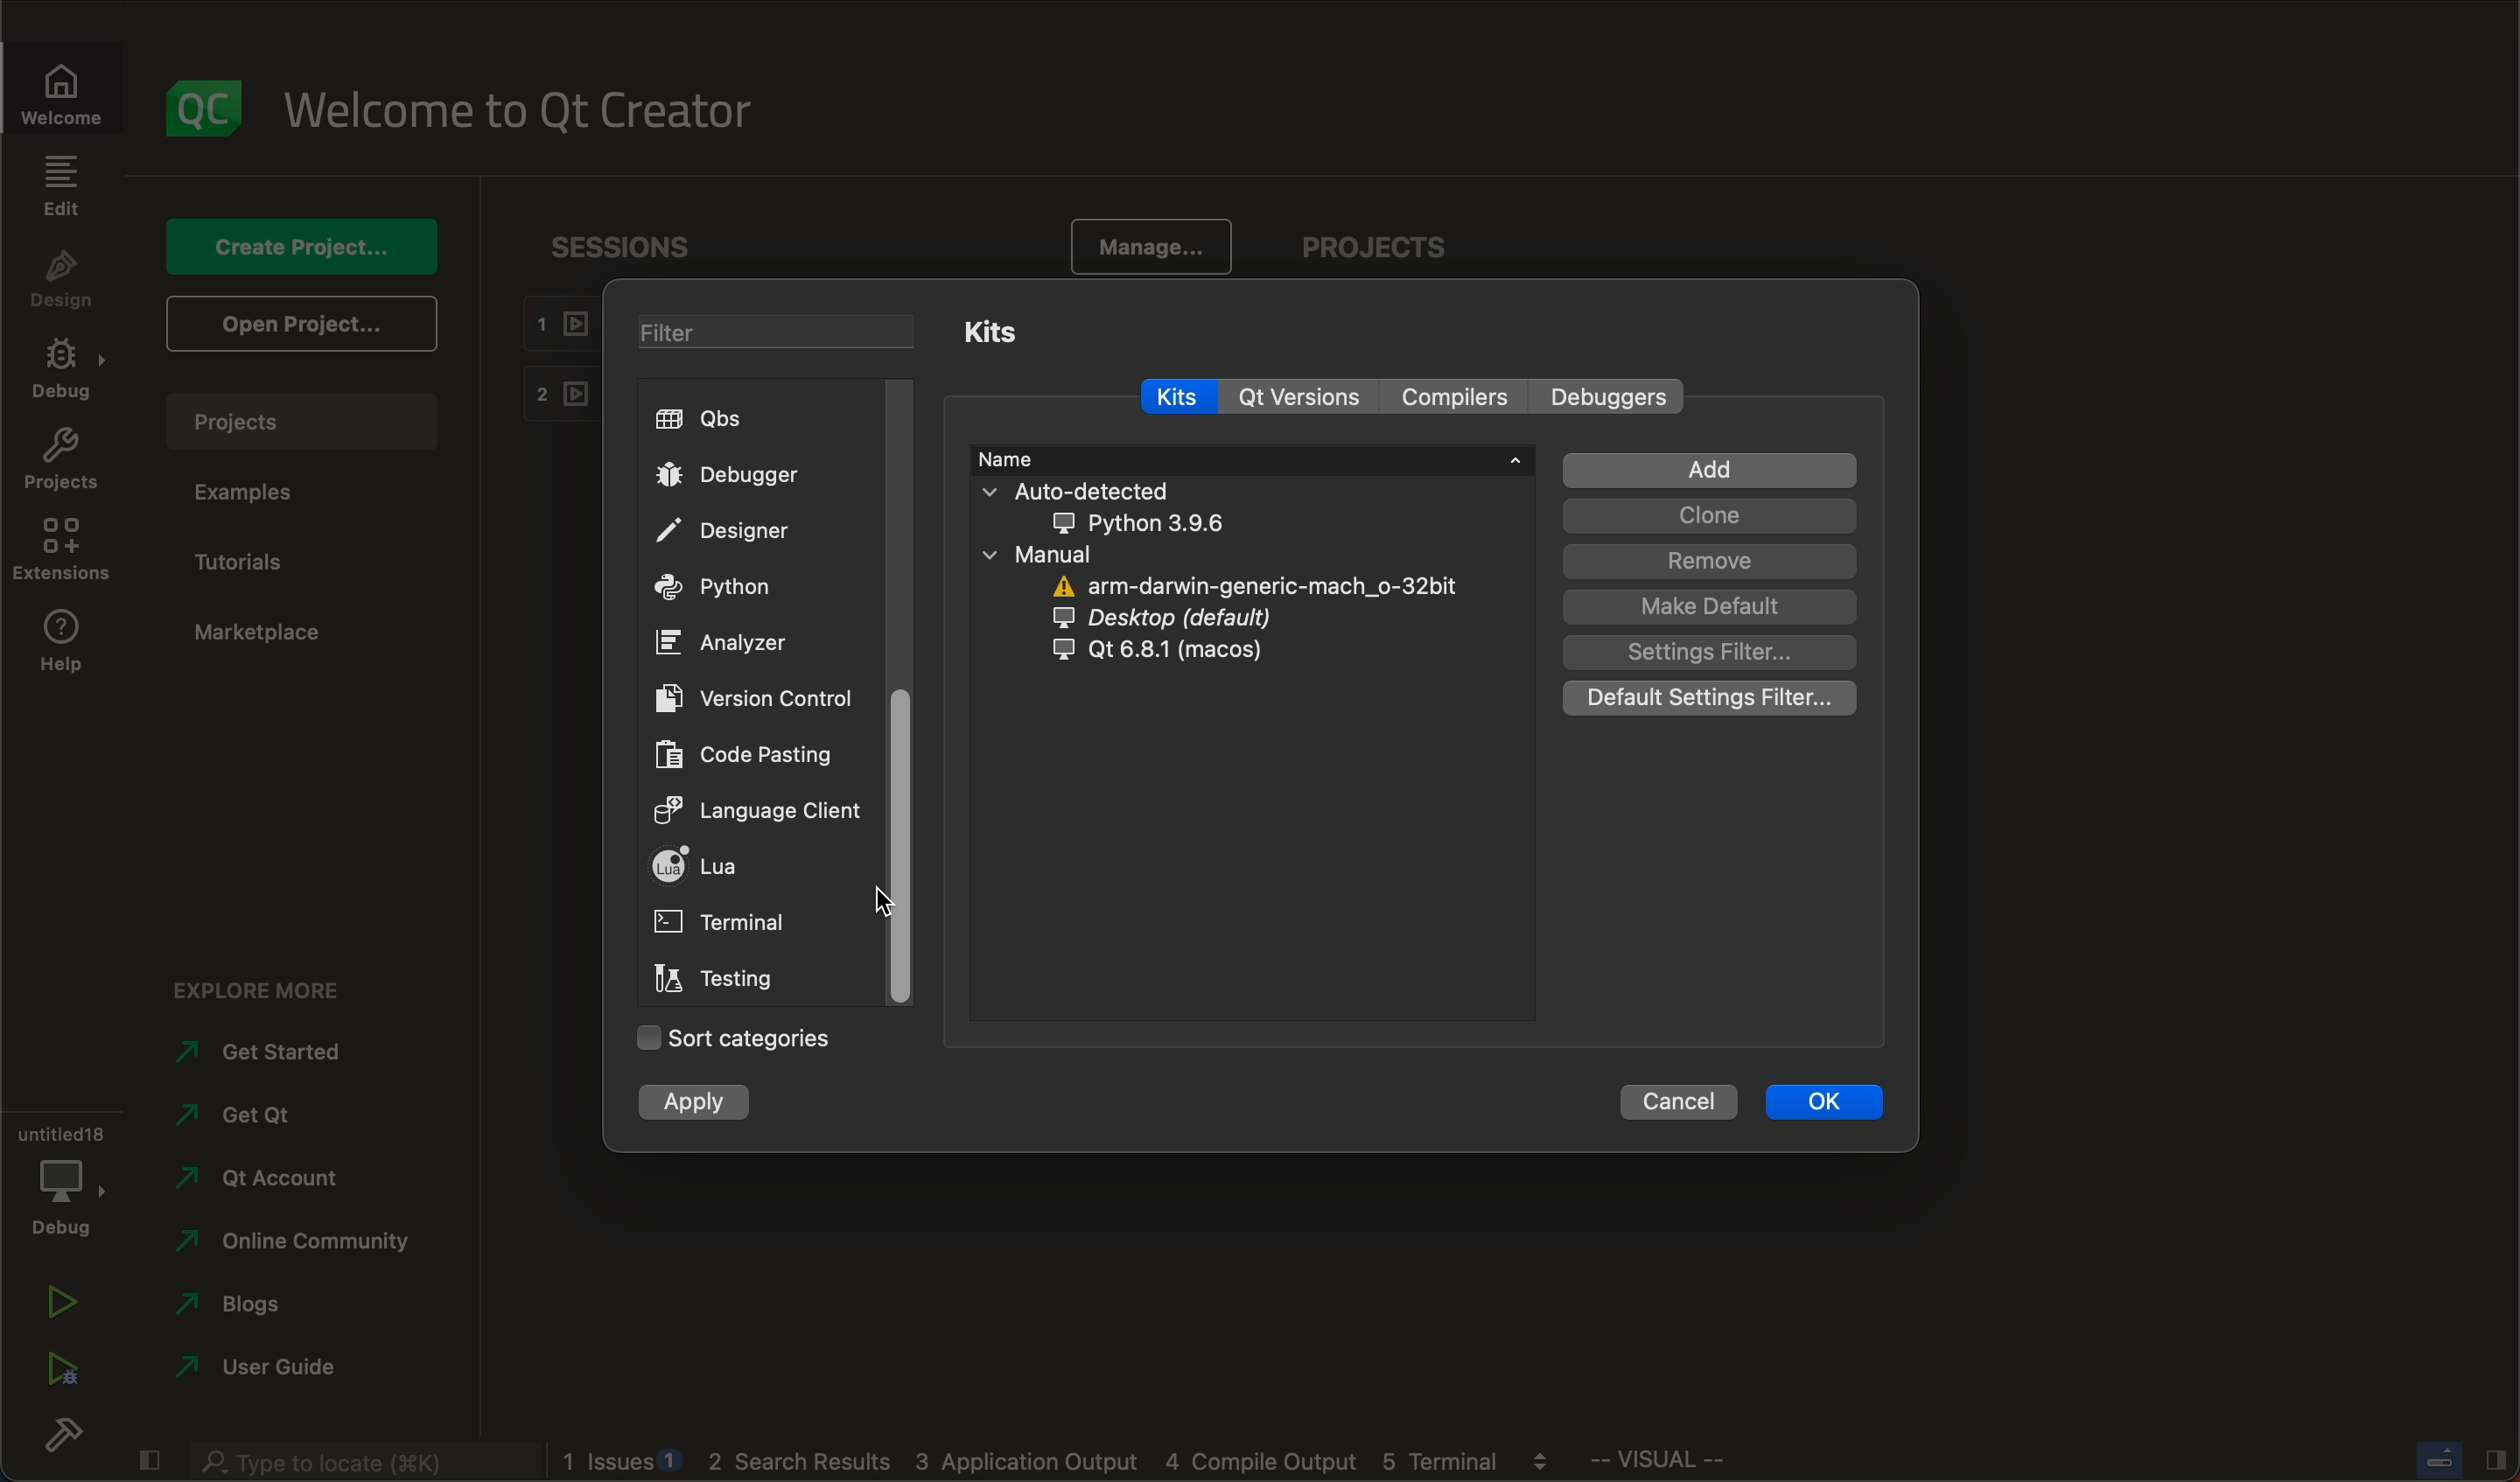 This screenshot has height=1482, width=2520. I want to click on python, so click(727, 589).